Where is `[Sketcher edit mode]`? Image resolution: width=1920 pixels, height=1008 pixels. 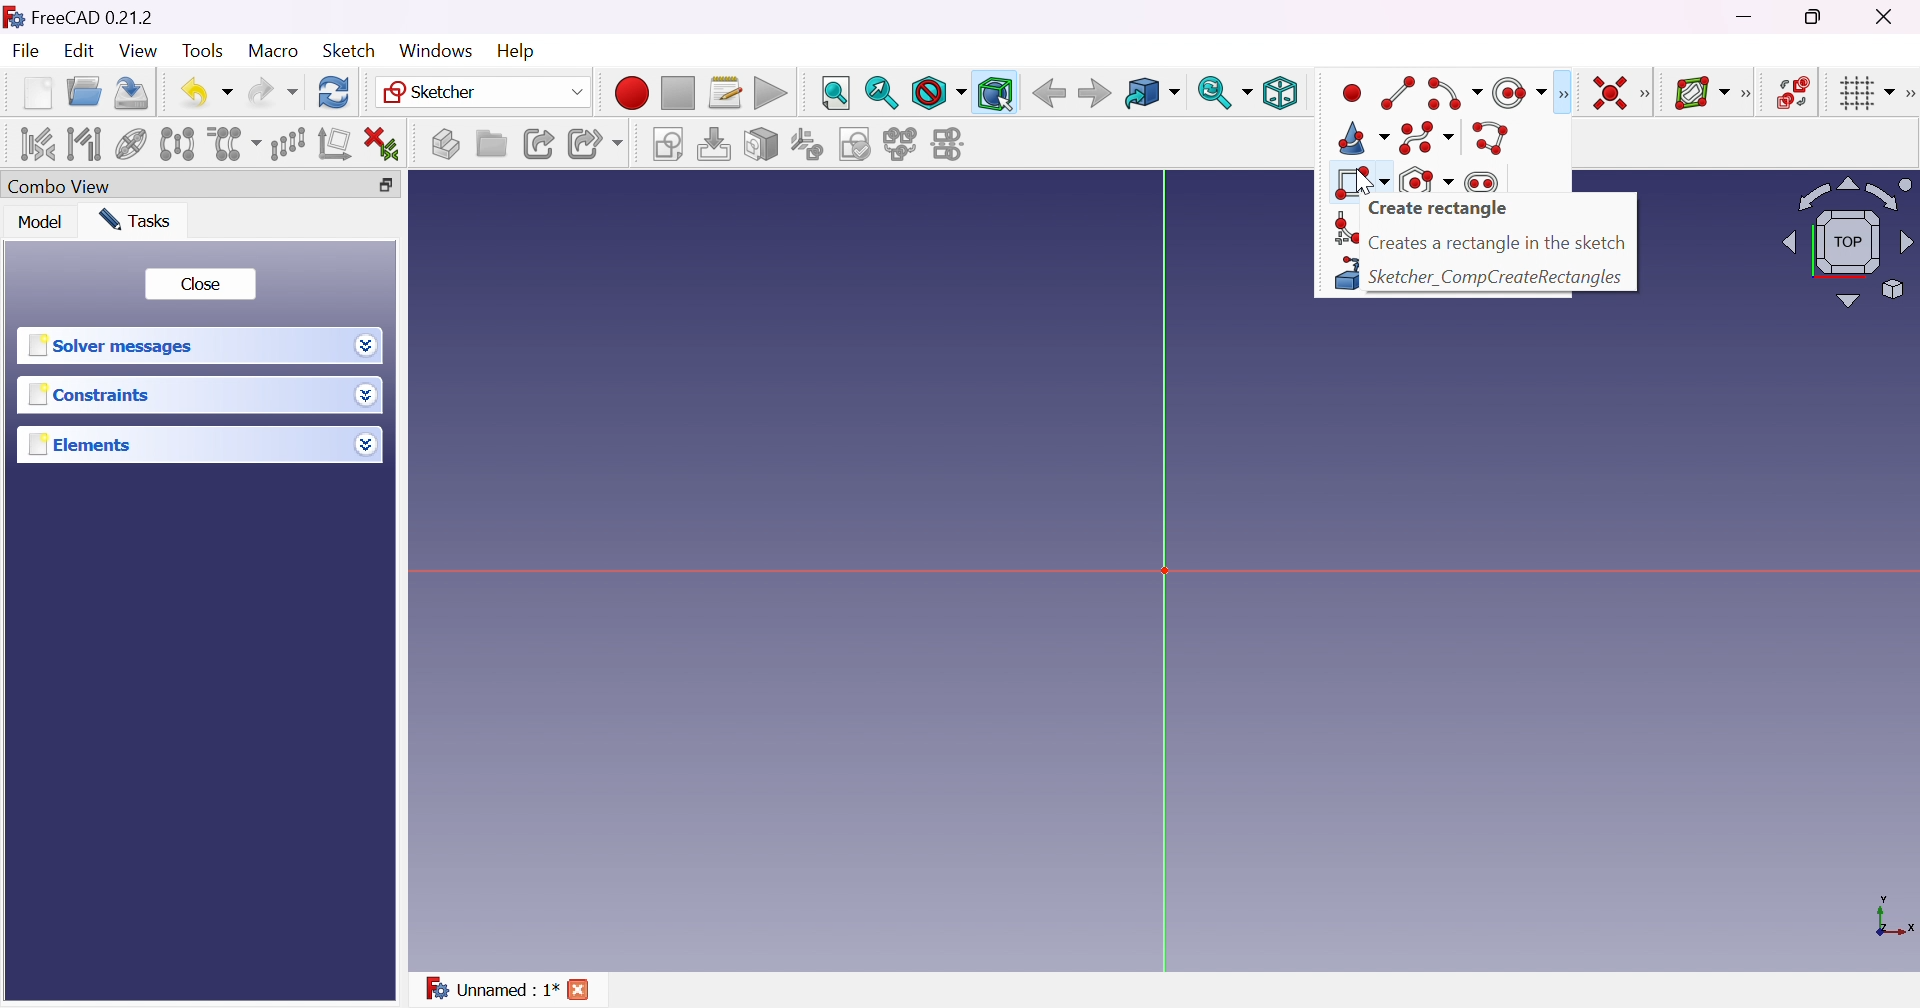 [Sketcher edit mode] is located at coordinates (1483, 92).